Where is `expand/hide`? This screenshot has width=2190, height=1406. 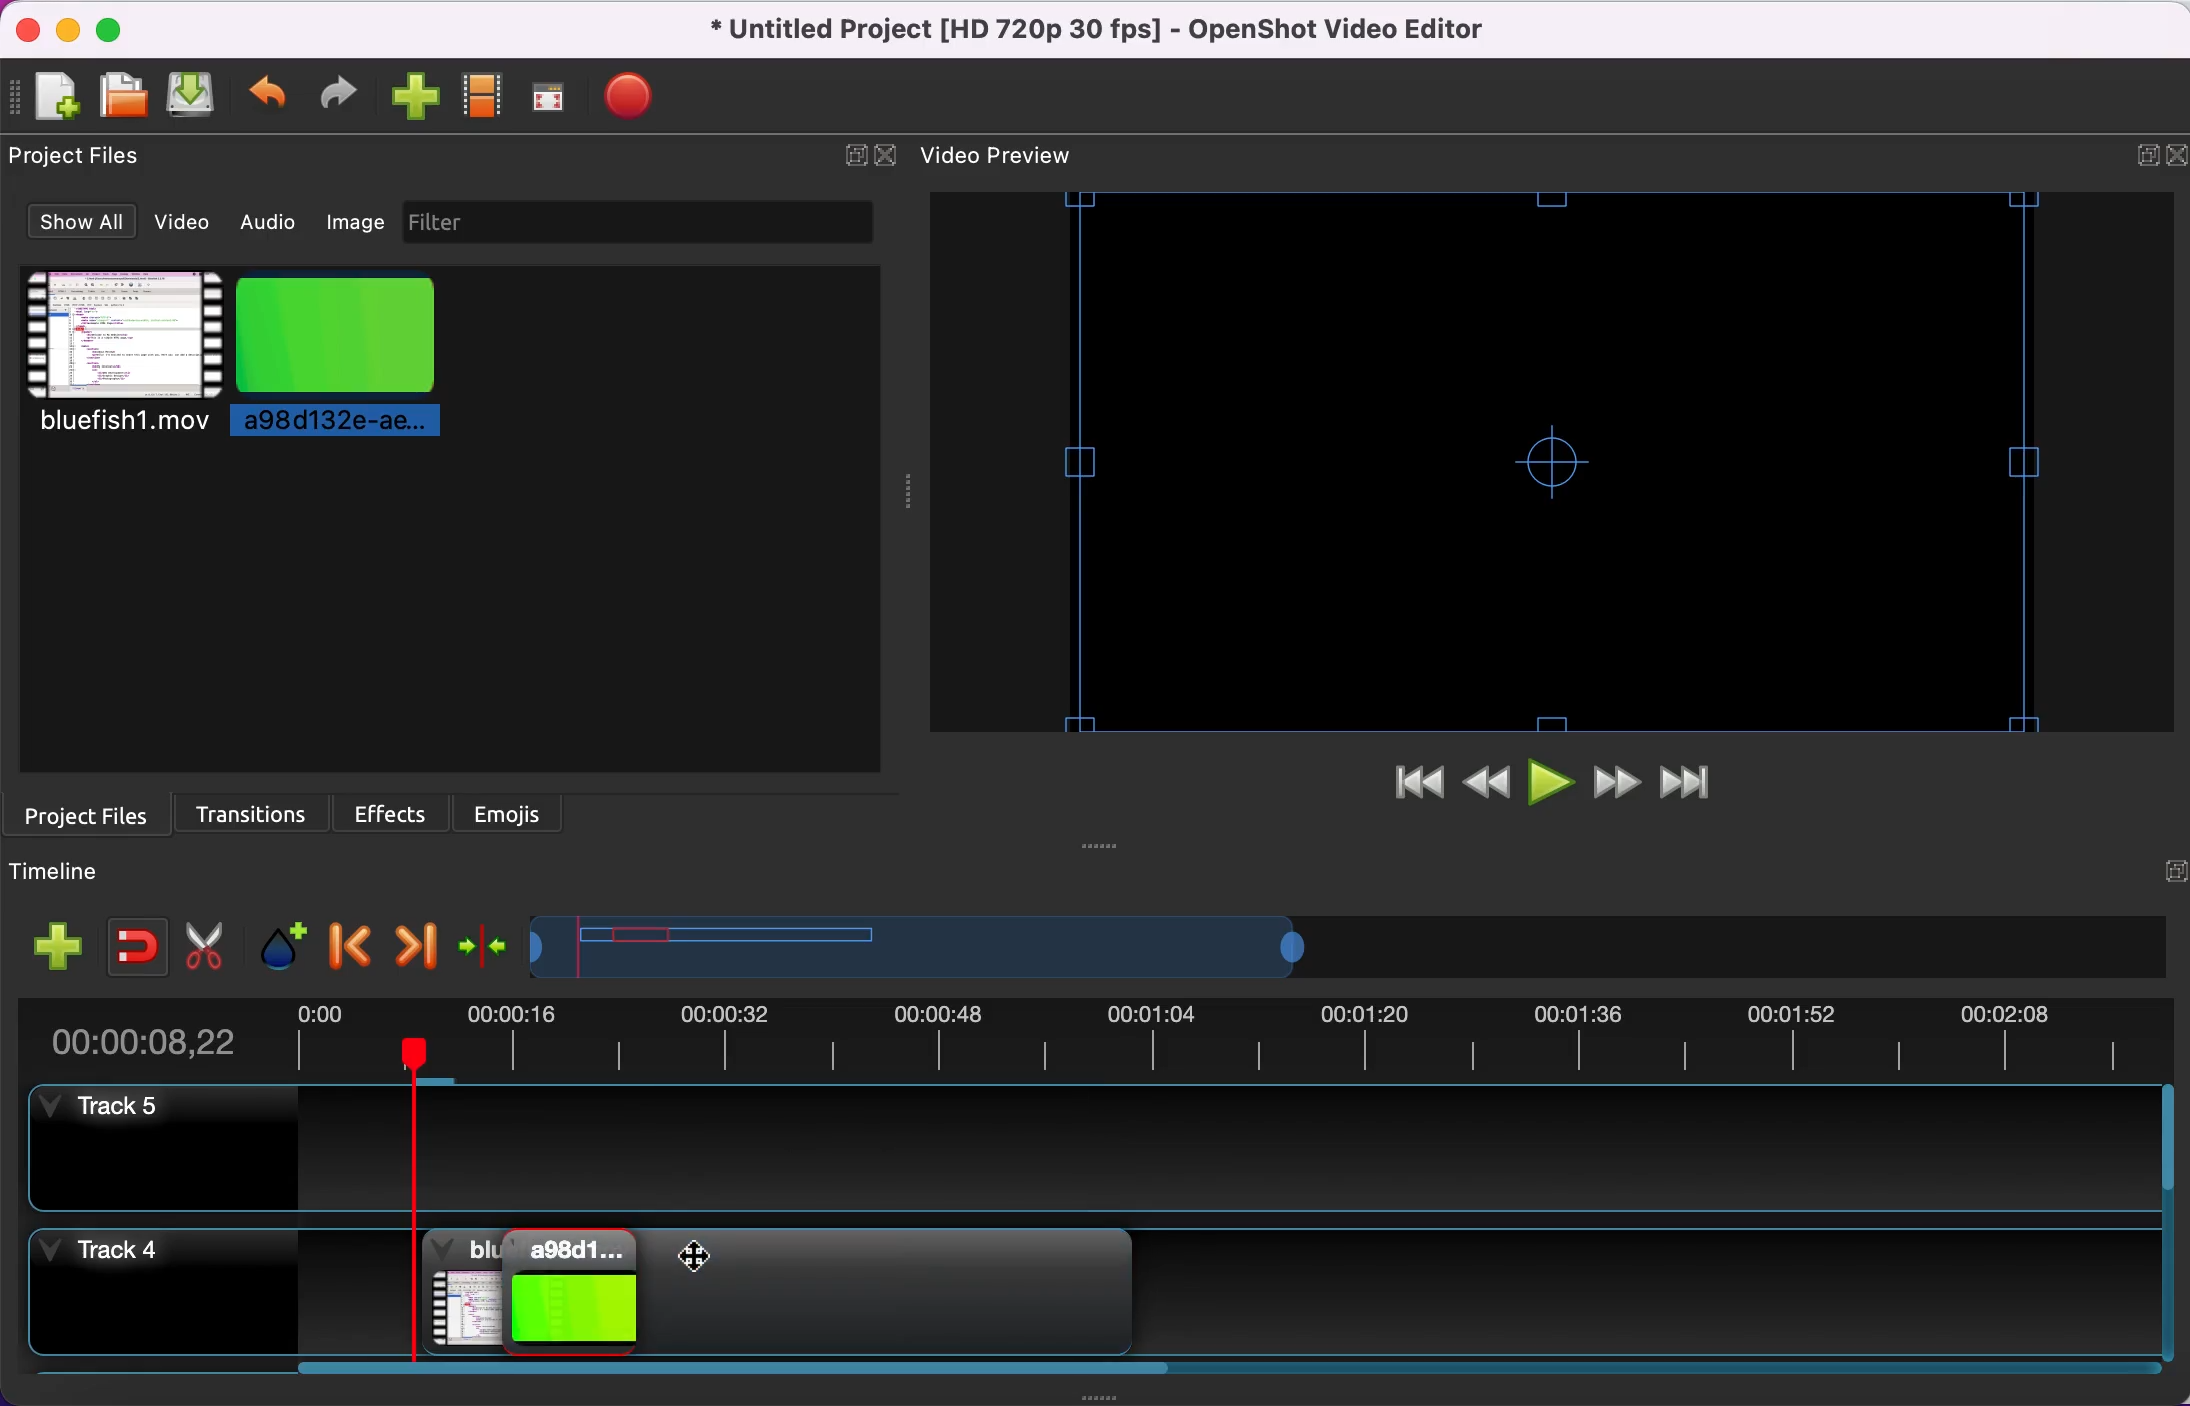
expand/hide is located at coordinates (2165, 855).